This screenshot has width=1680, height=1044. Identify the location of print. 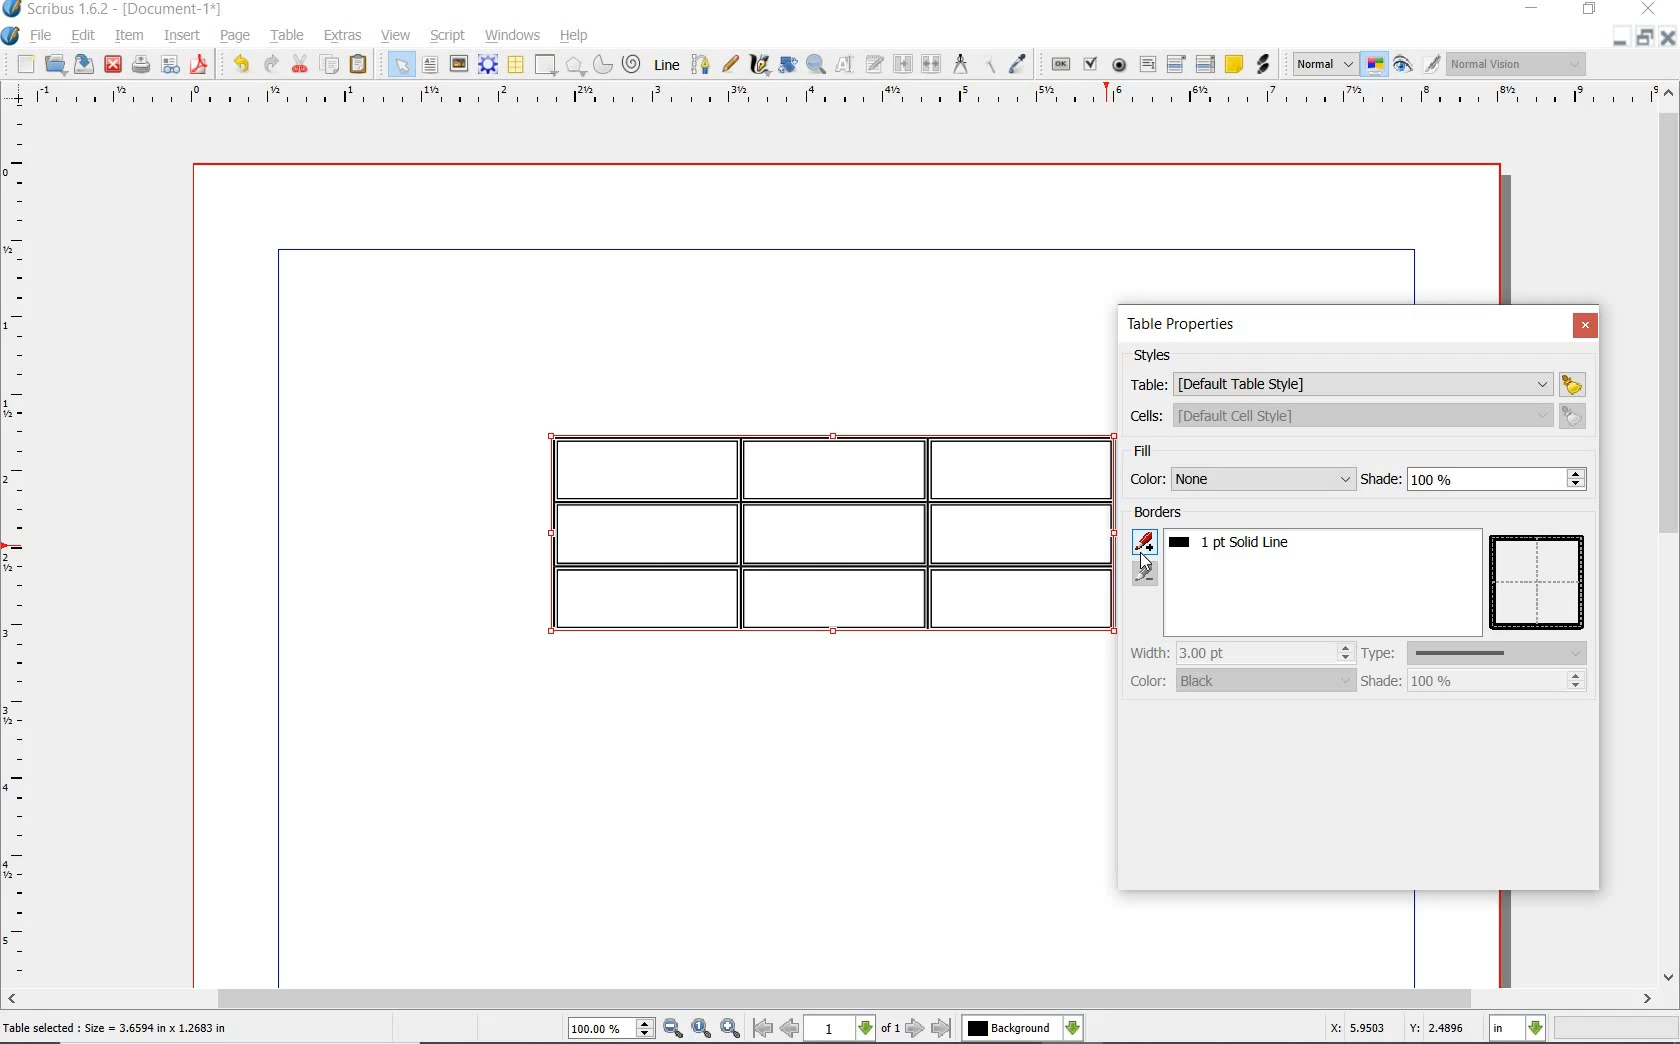
(142, 66).